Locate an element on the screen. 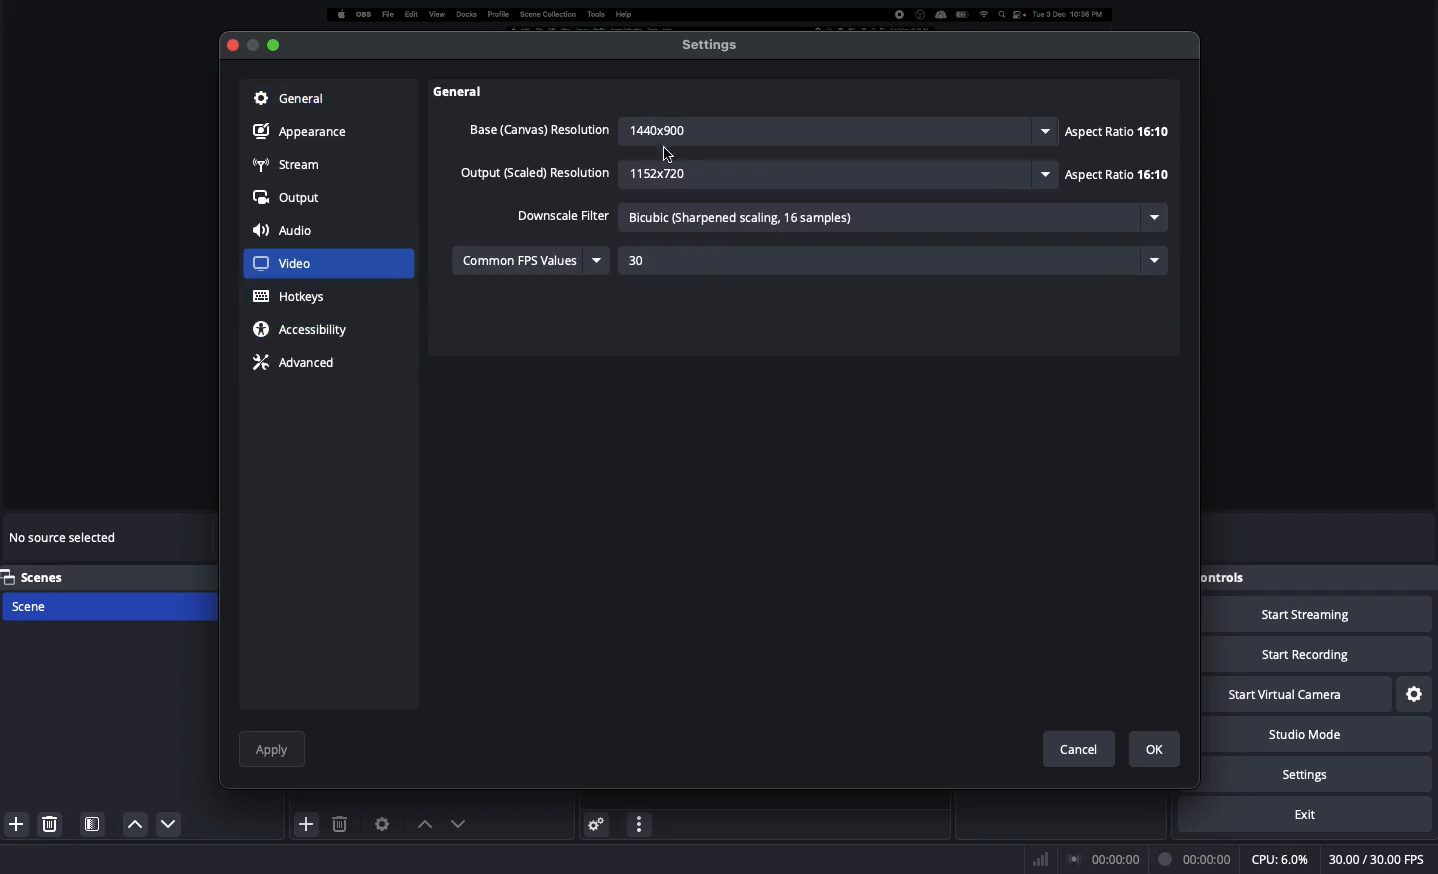 The image size is (1438, 874). General is located at coordinates (287, 97).